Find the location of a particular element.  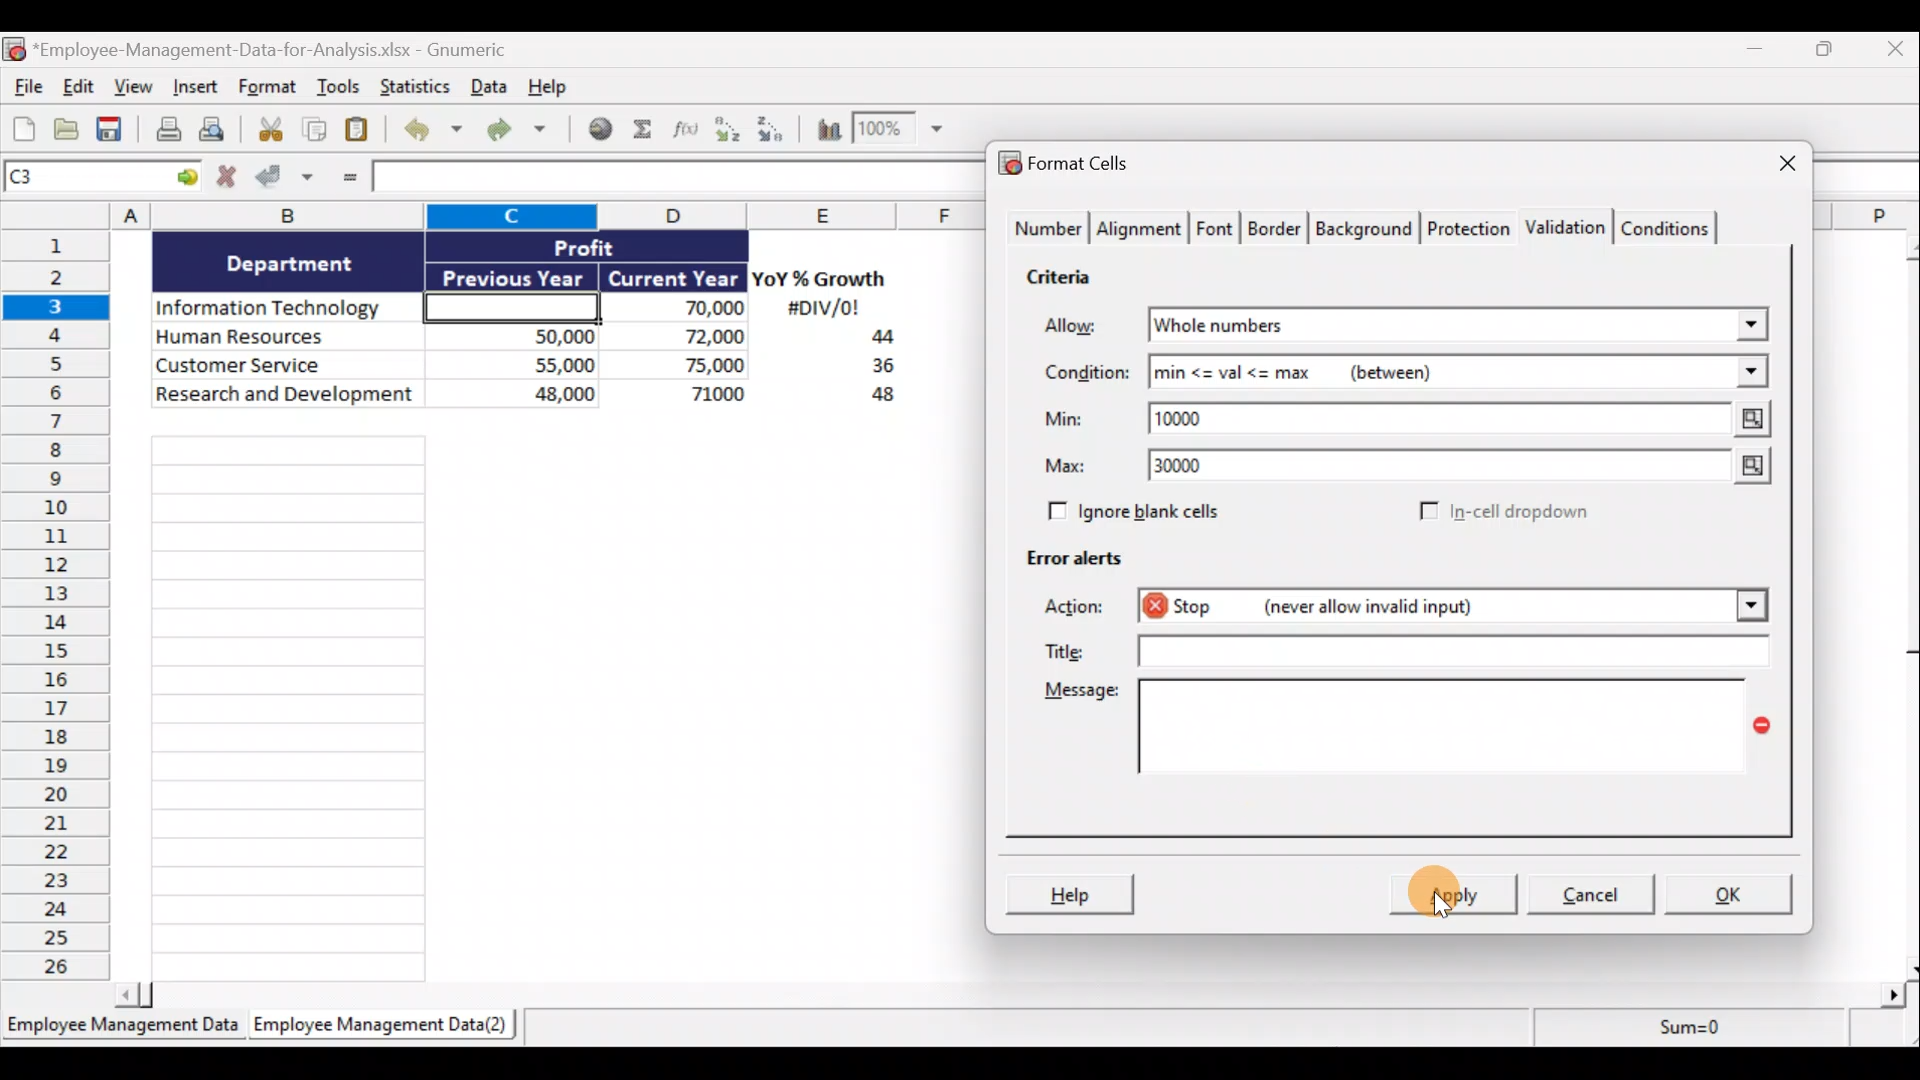

Cursor is located at coordinates (1454, 889).